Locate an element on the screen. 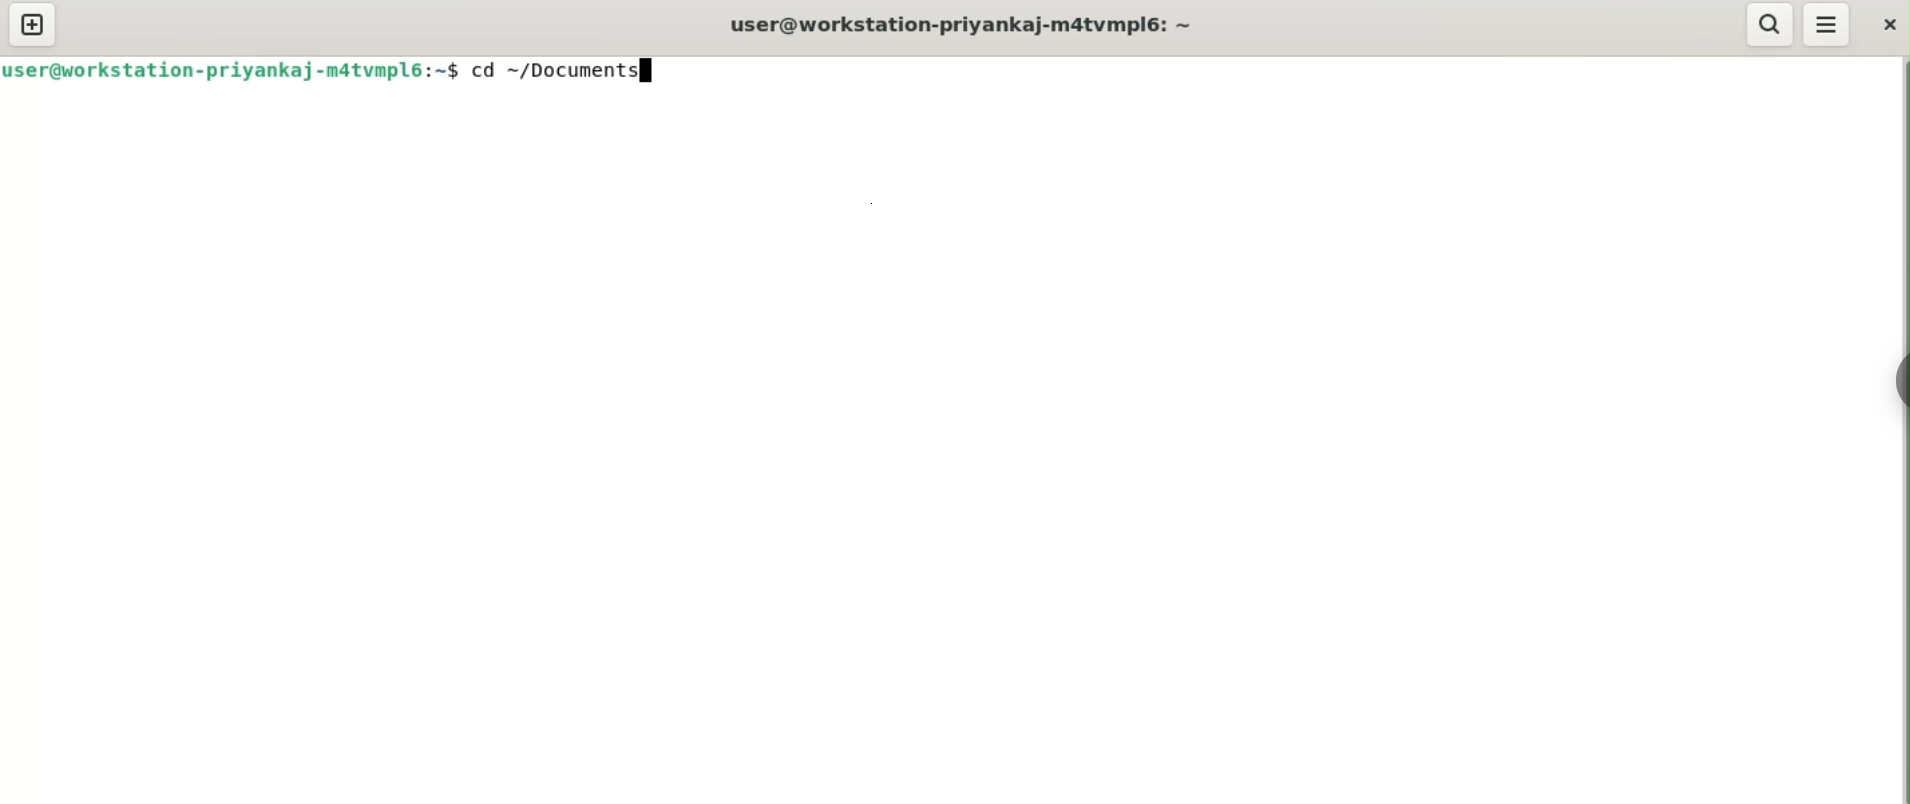 The width and height of the screenshot is (1910, 804). menu is located at coordinates (1828, 24).